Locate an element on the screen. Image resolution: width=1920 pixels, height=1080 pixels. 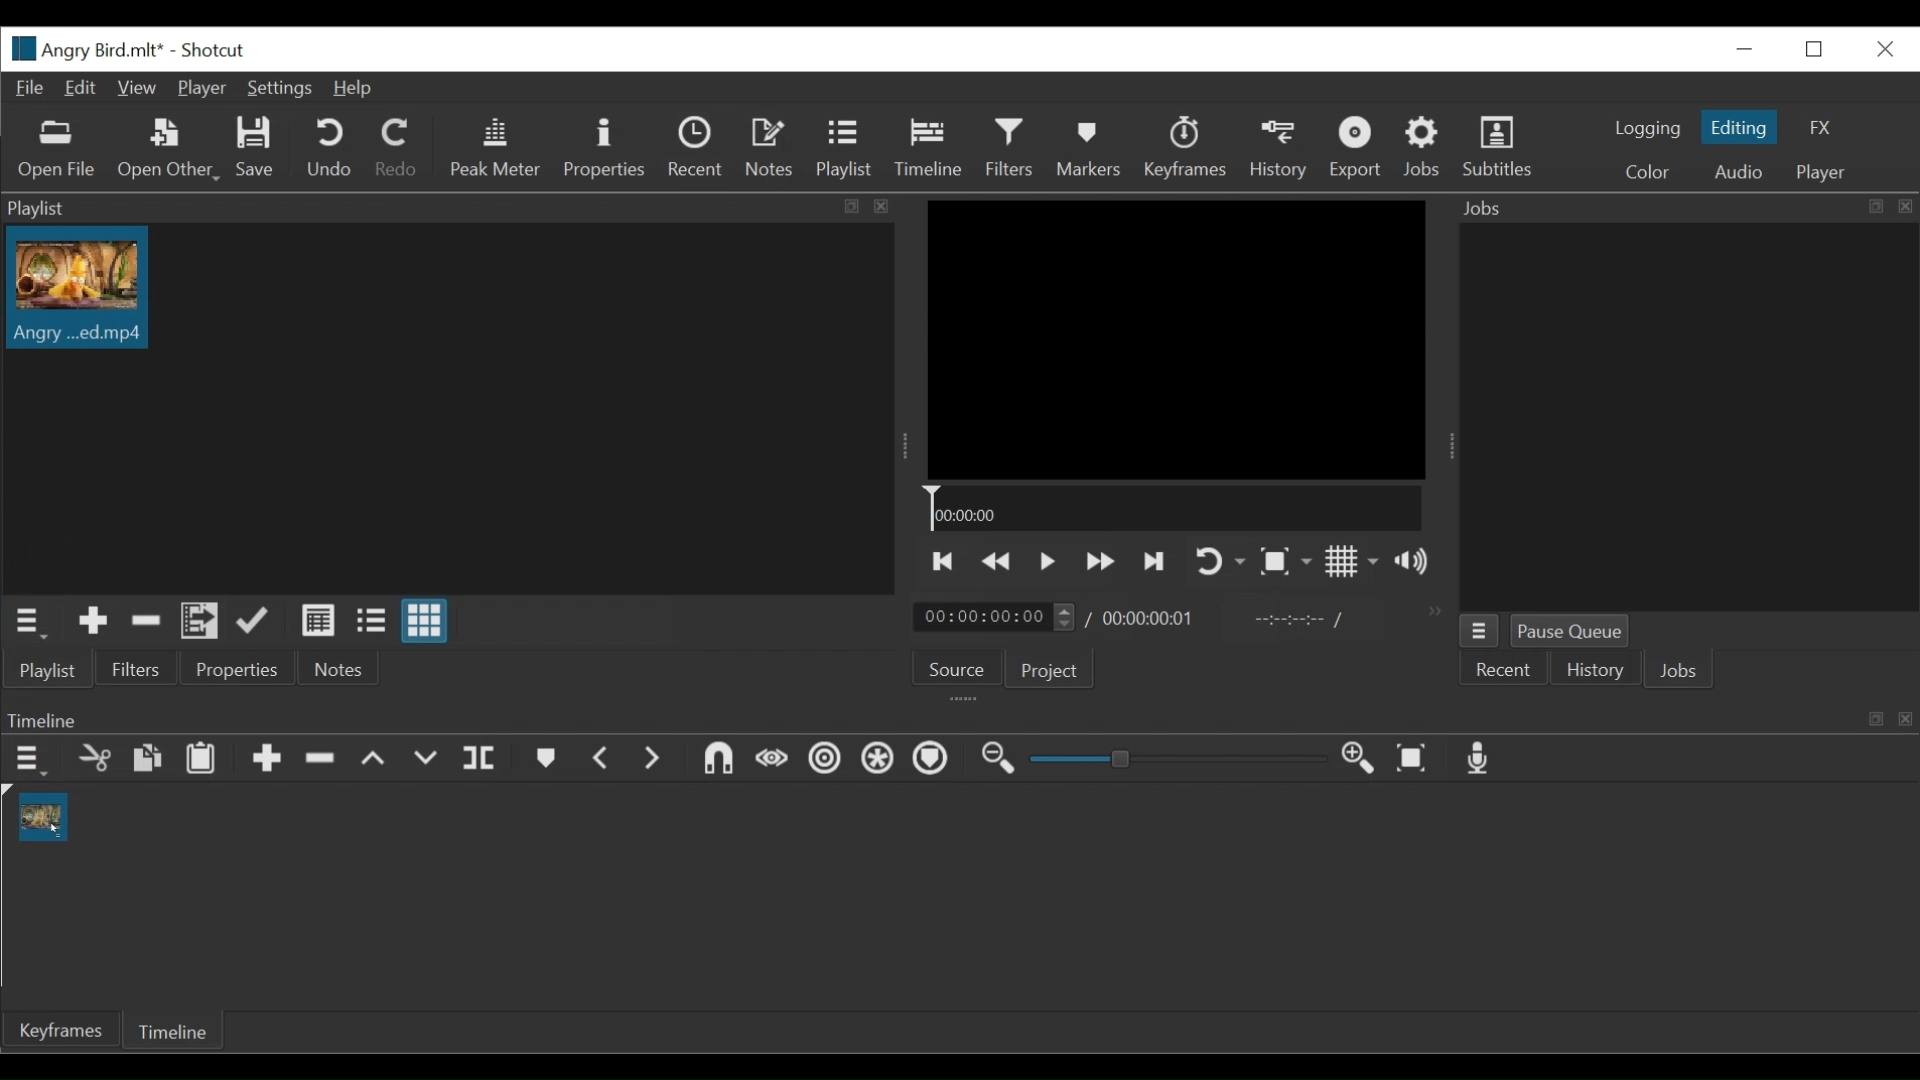
View as detail is located at coordinates (319, 622).